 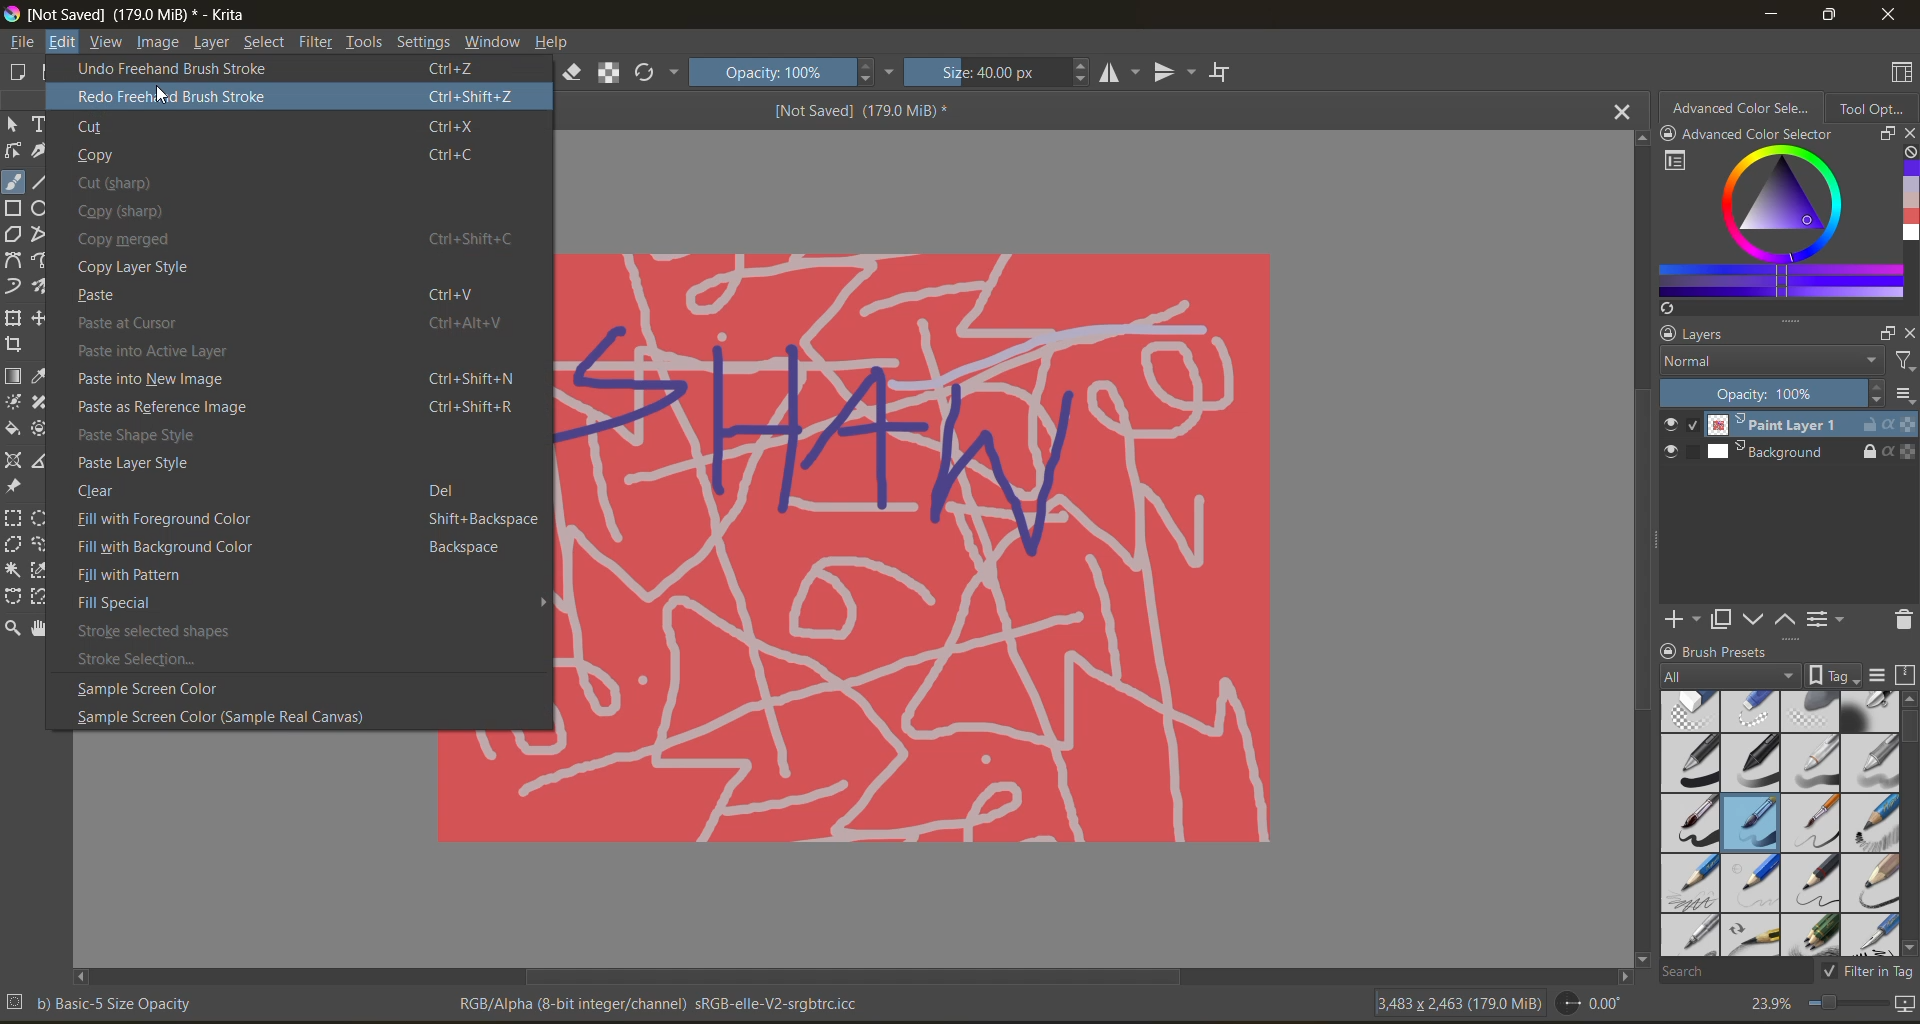 I want to click on close tab, so click(x=1621, y=111).